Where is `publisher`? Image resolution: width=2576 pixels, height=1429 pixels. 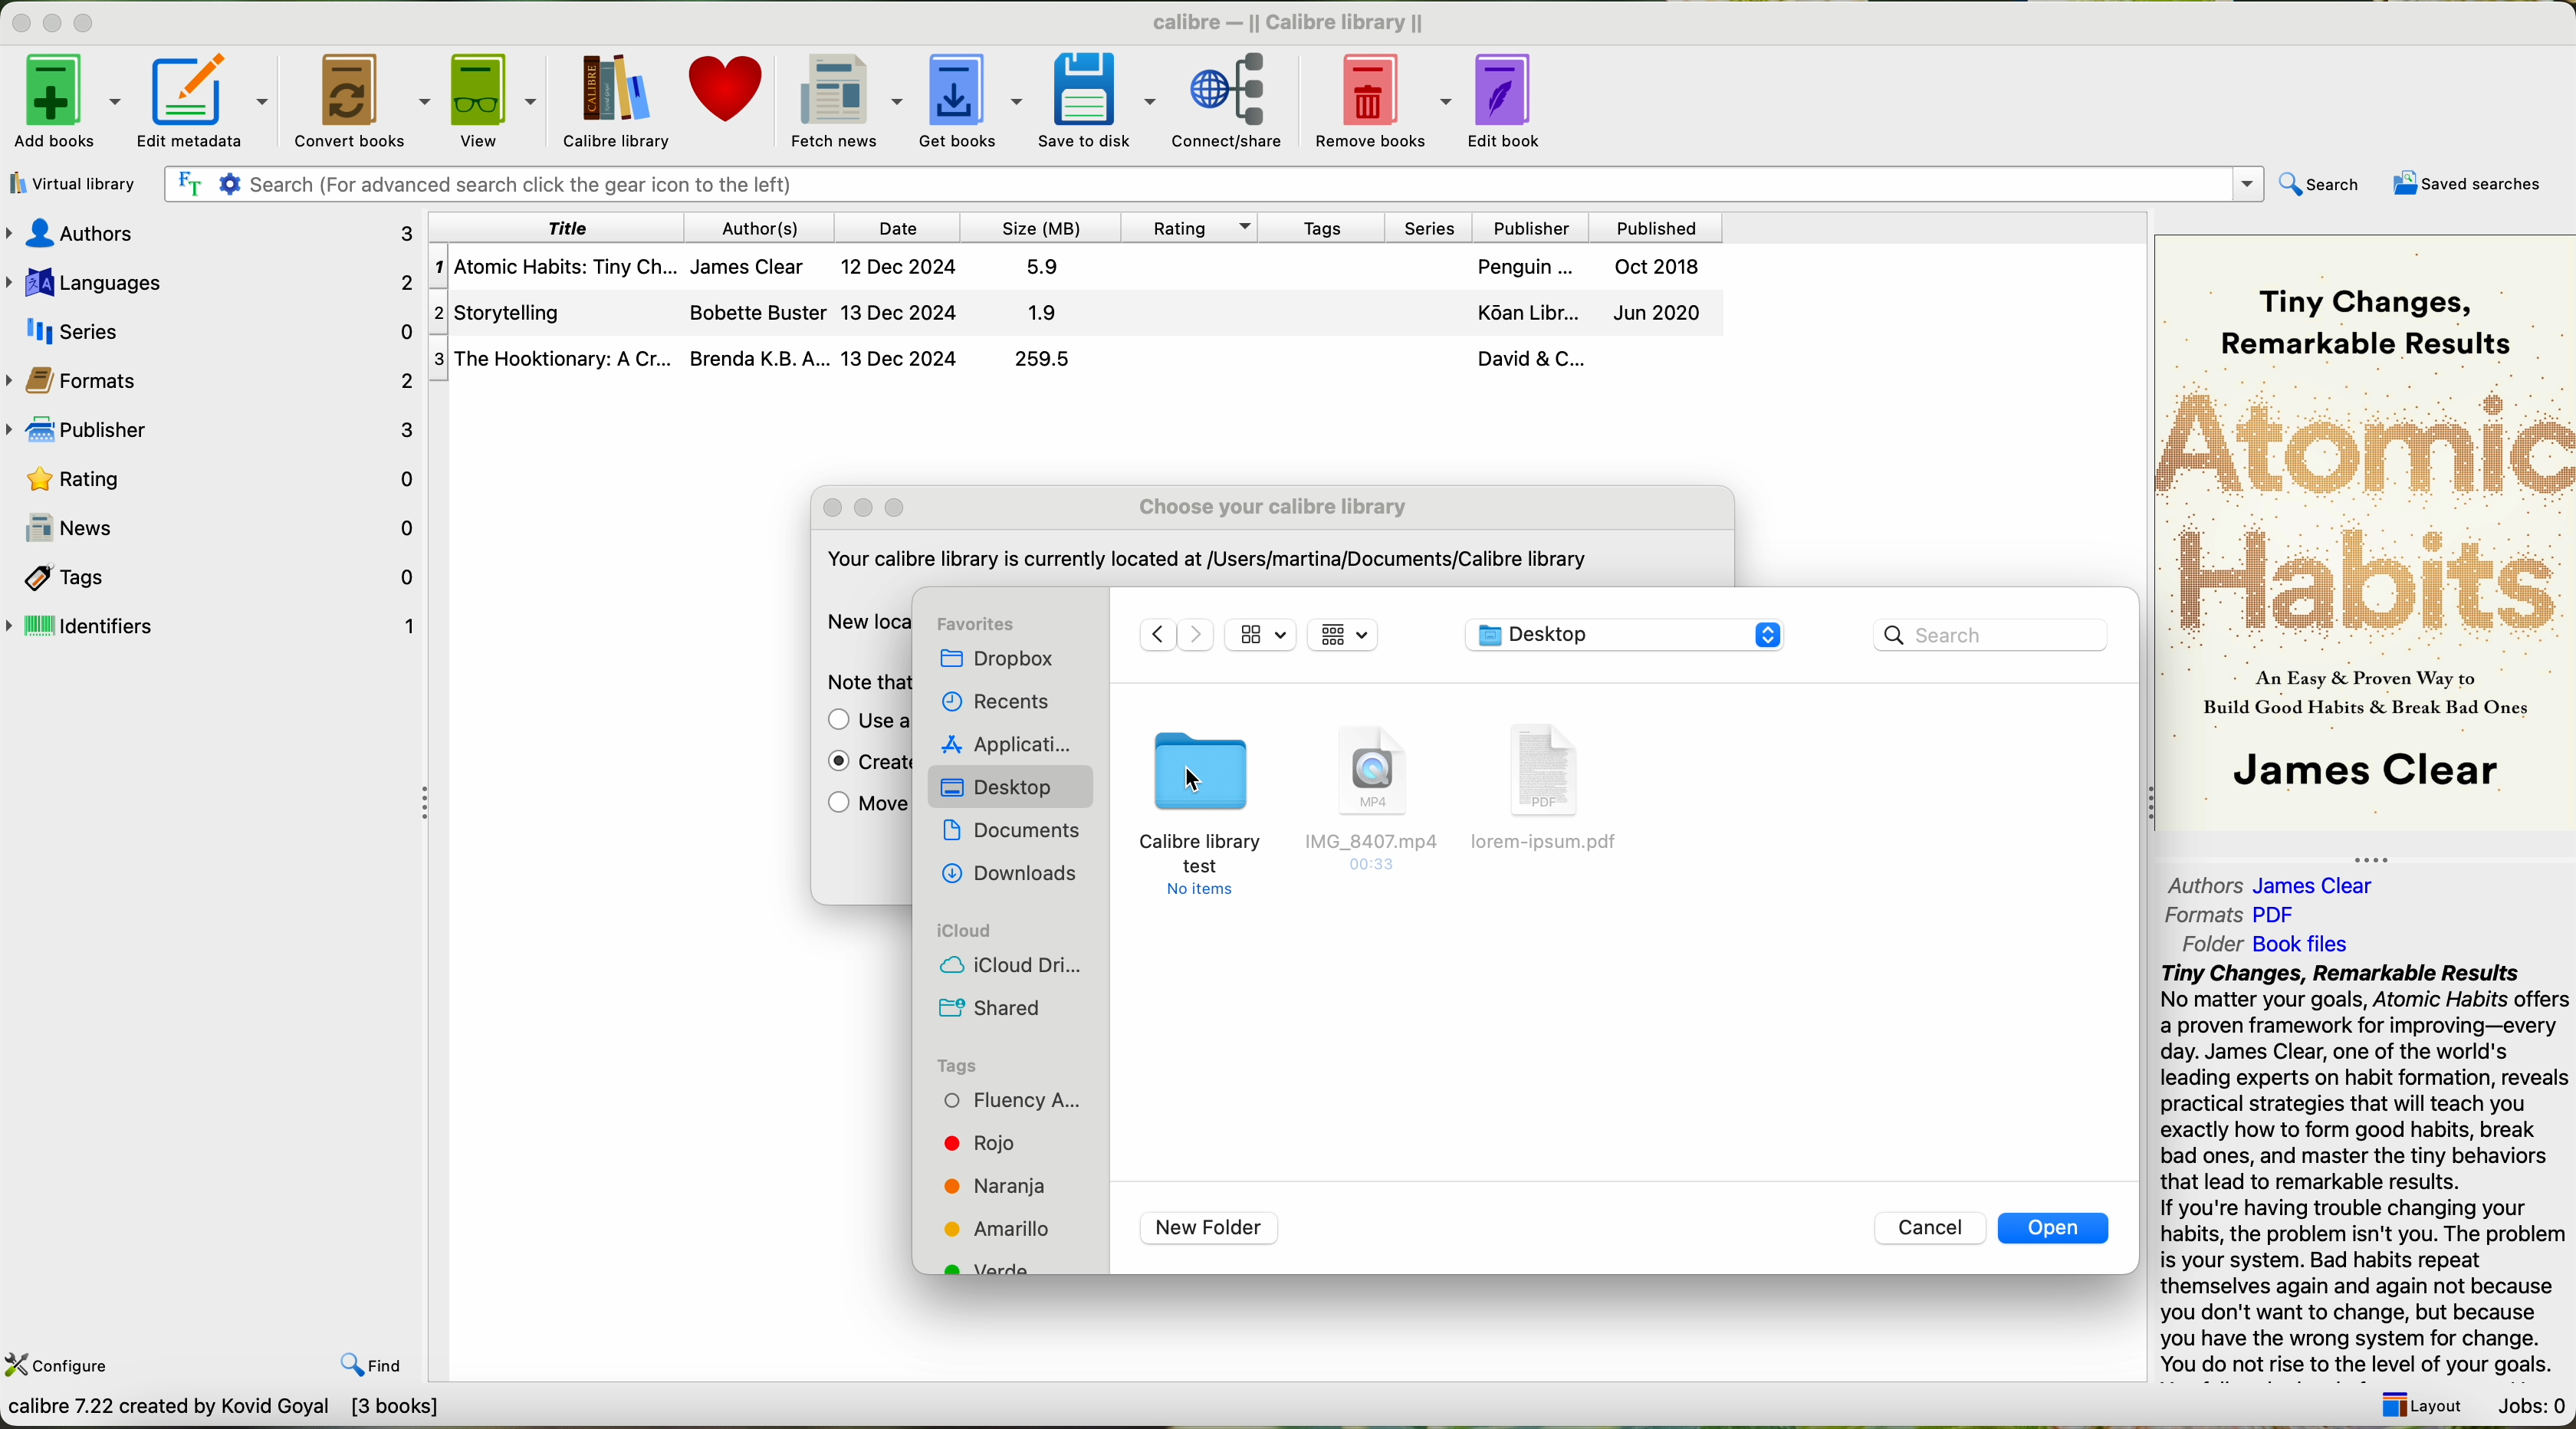 publisher is located at coordinates (1528, 227).